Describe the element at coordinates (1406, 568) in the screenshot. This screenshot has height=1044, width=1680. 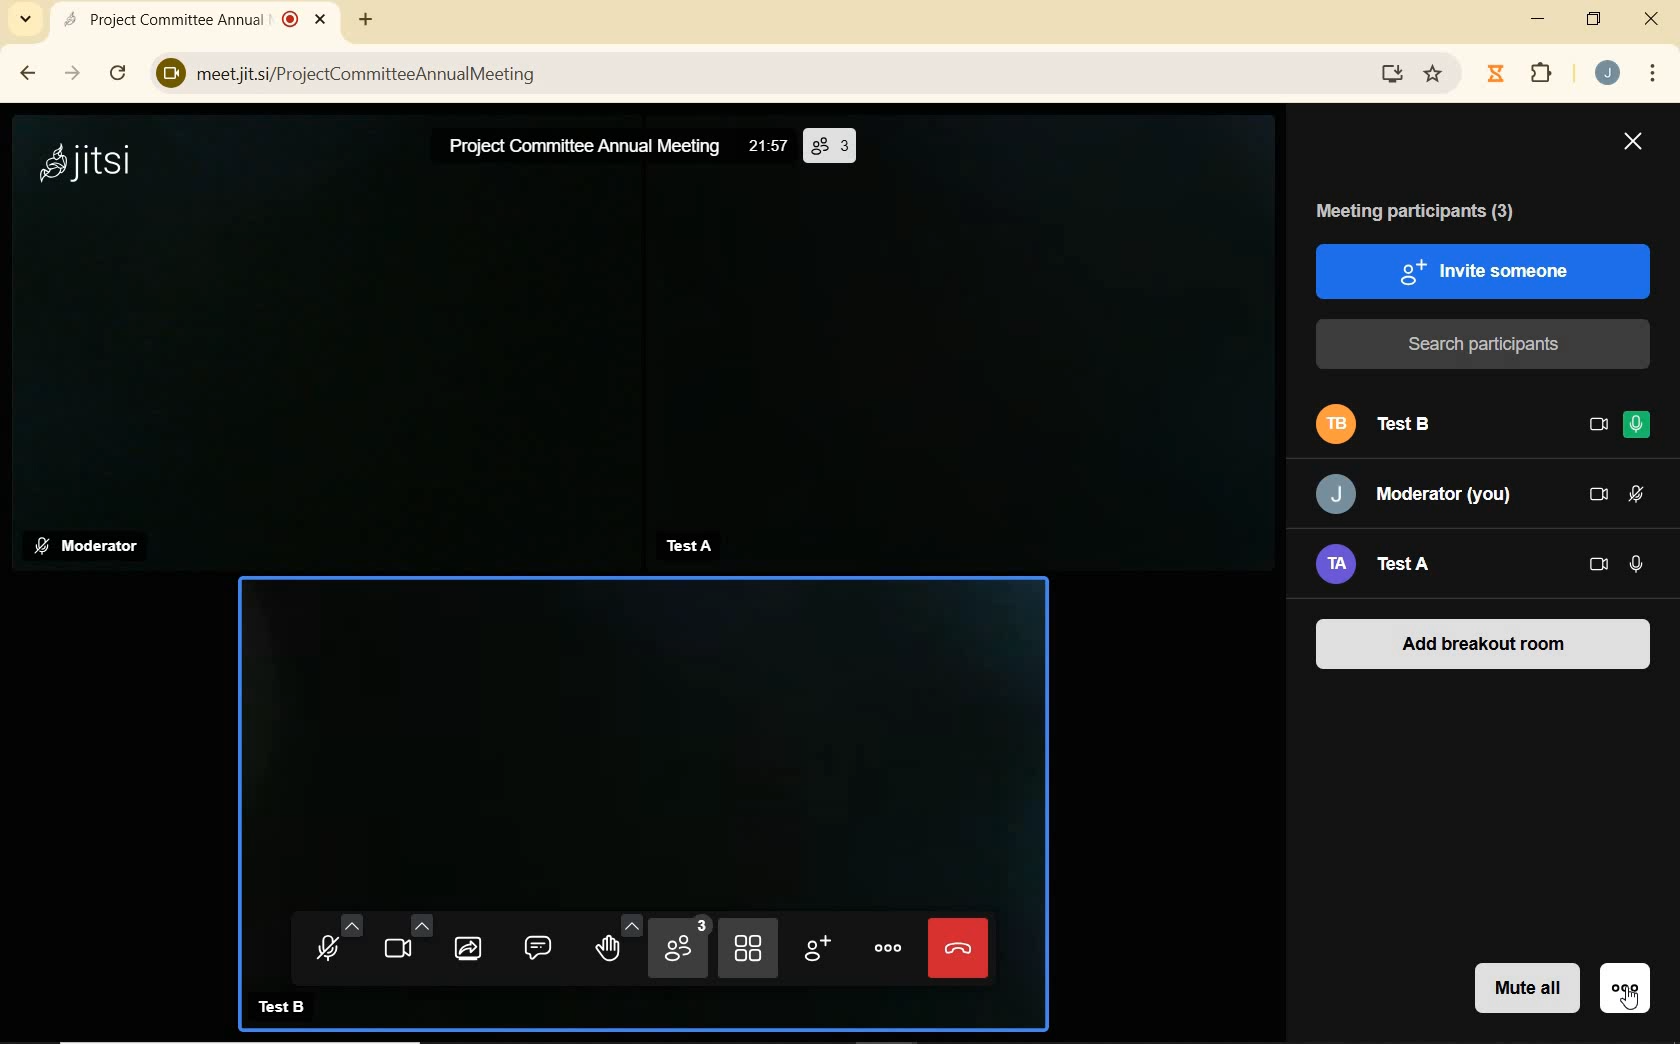
I see `Test A` at that location.